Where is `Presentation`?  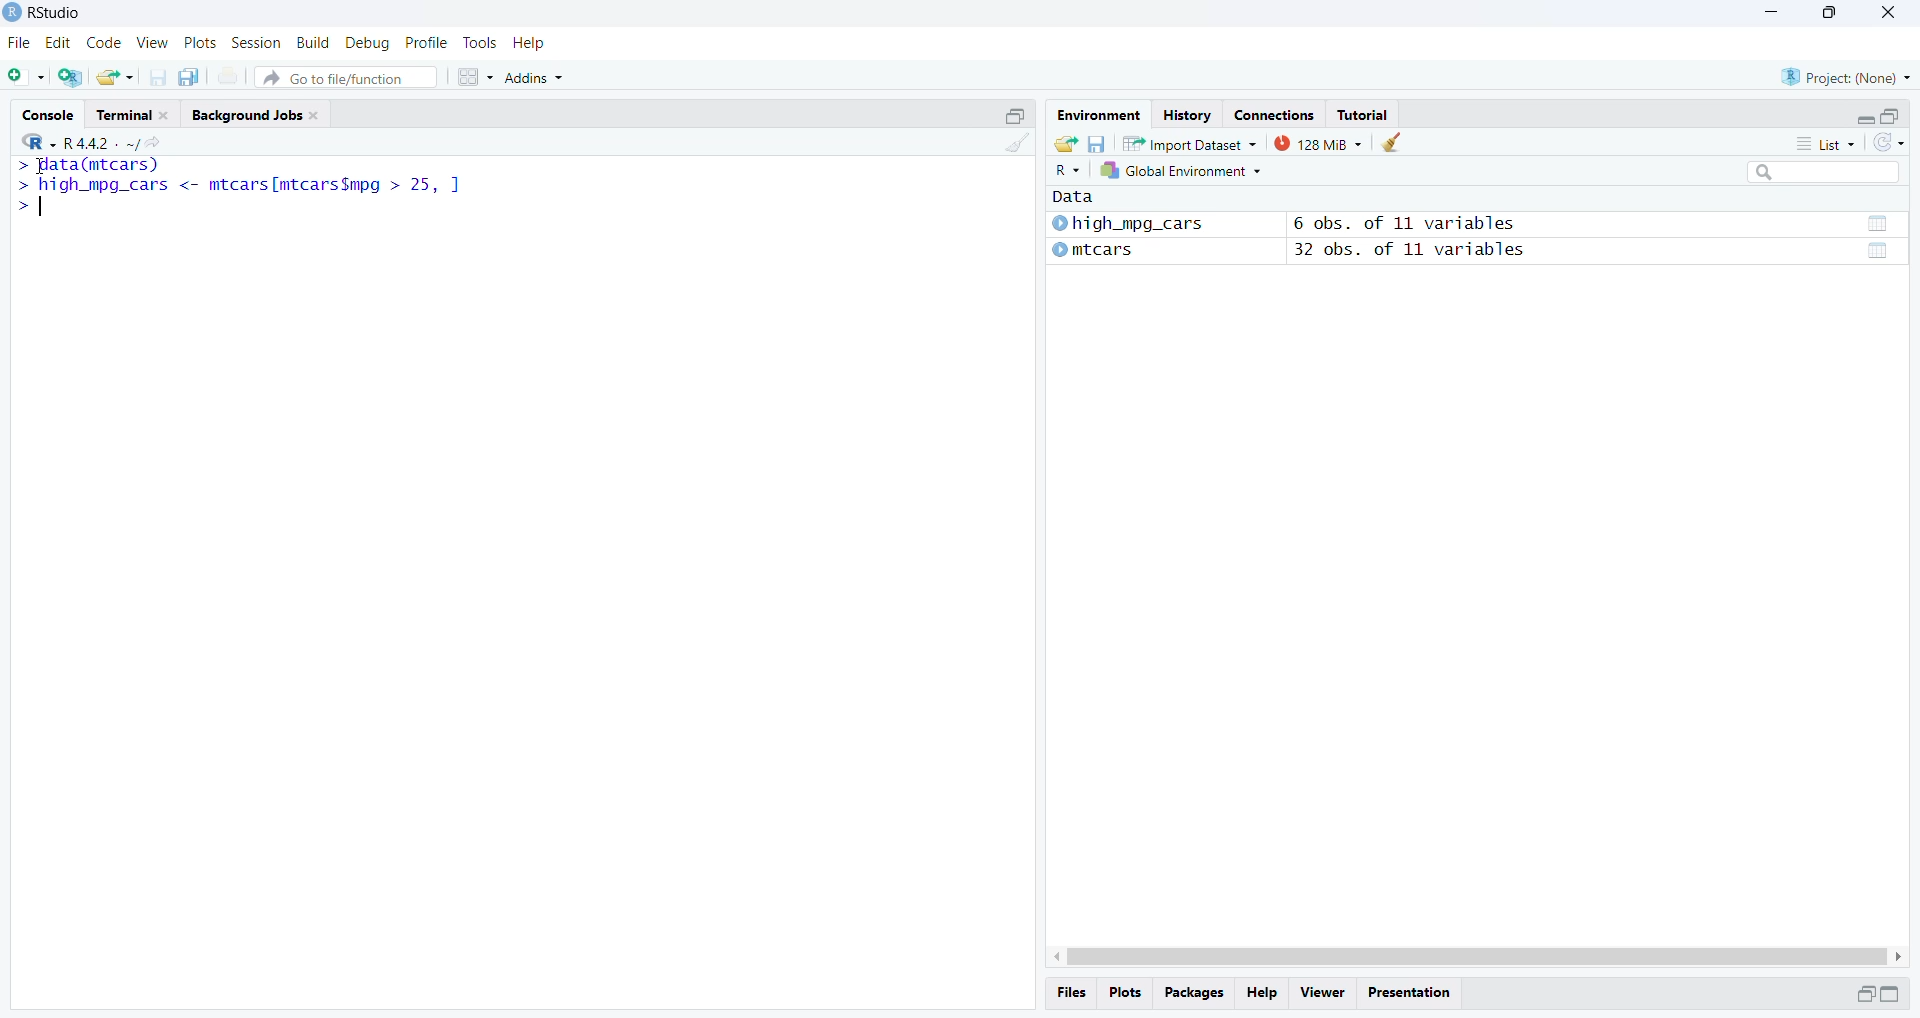 Presentation is located at coordinates (1408, 993).